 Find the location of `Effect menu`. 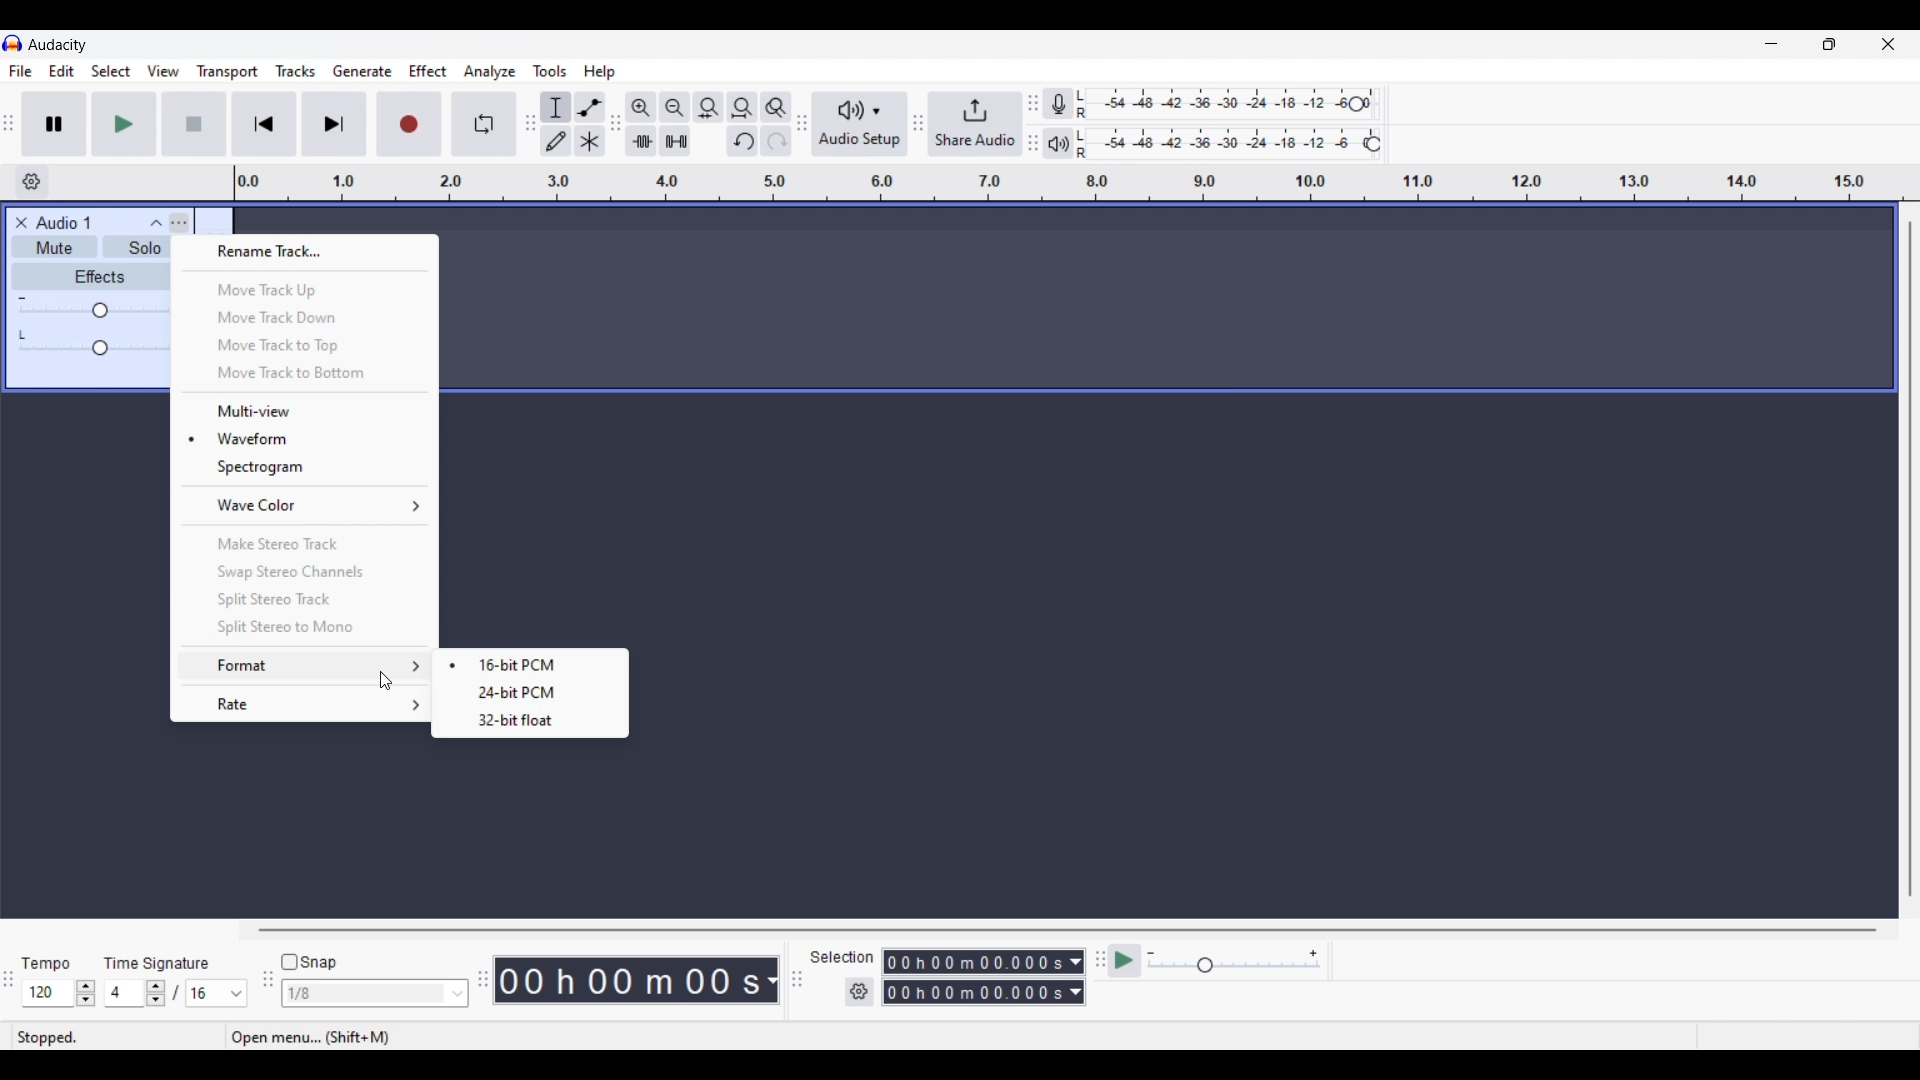

Effect menu is located at coordinates (429, 71).